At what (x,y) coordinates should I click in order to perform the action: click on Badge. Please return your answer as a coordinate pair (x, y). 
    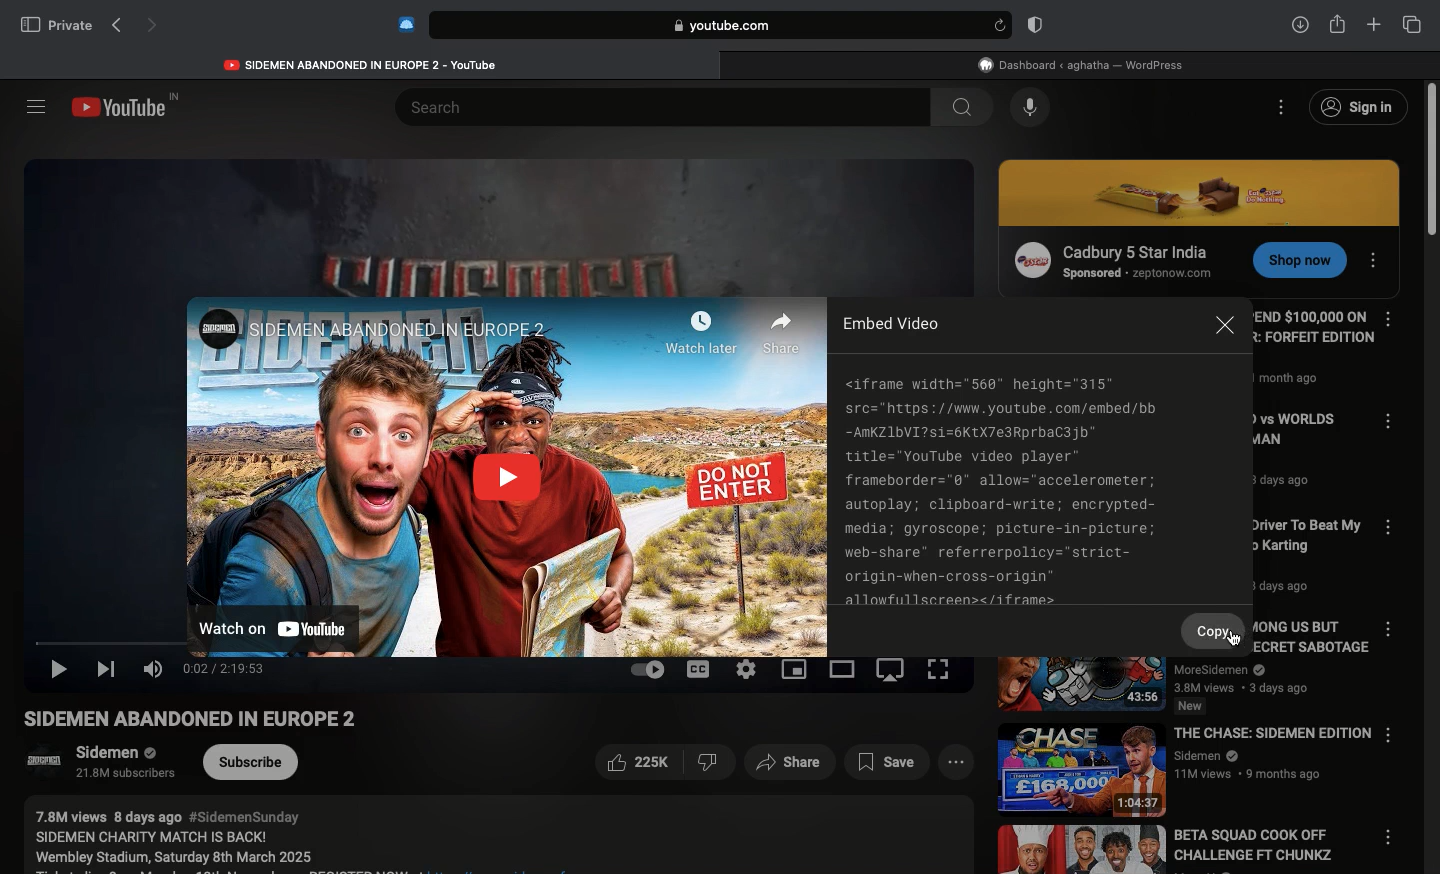
    Looking at the image, I should click on (1032, 26).